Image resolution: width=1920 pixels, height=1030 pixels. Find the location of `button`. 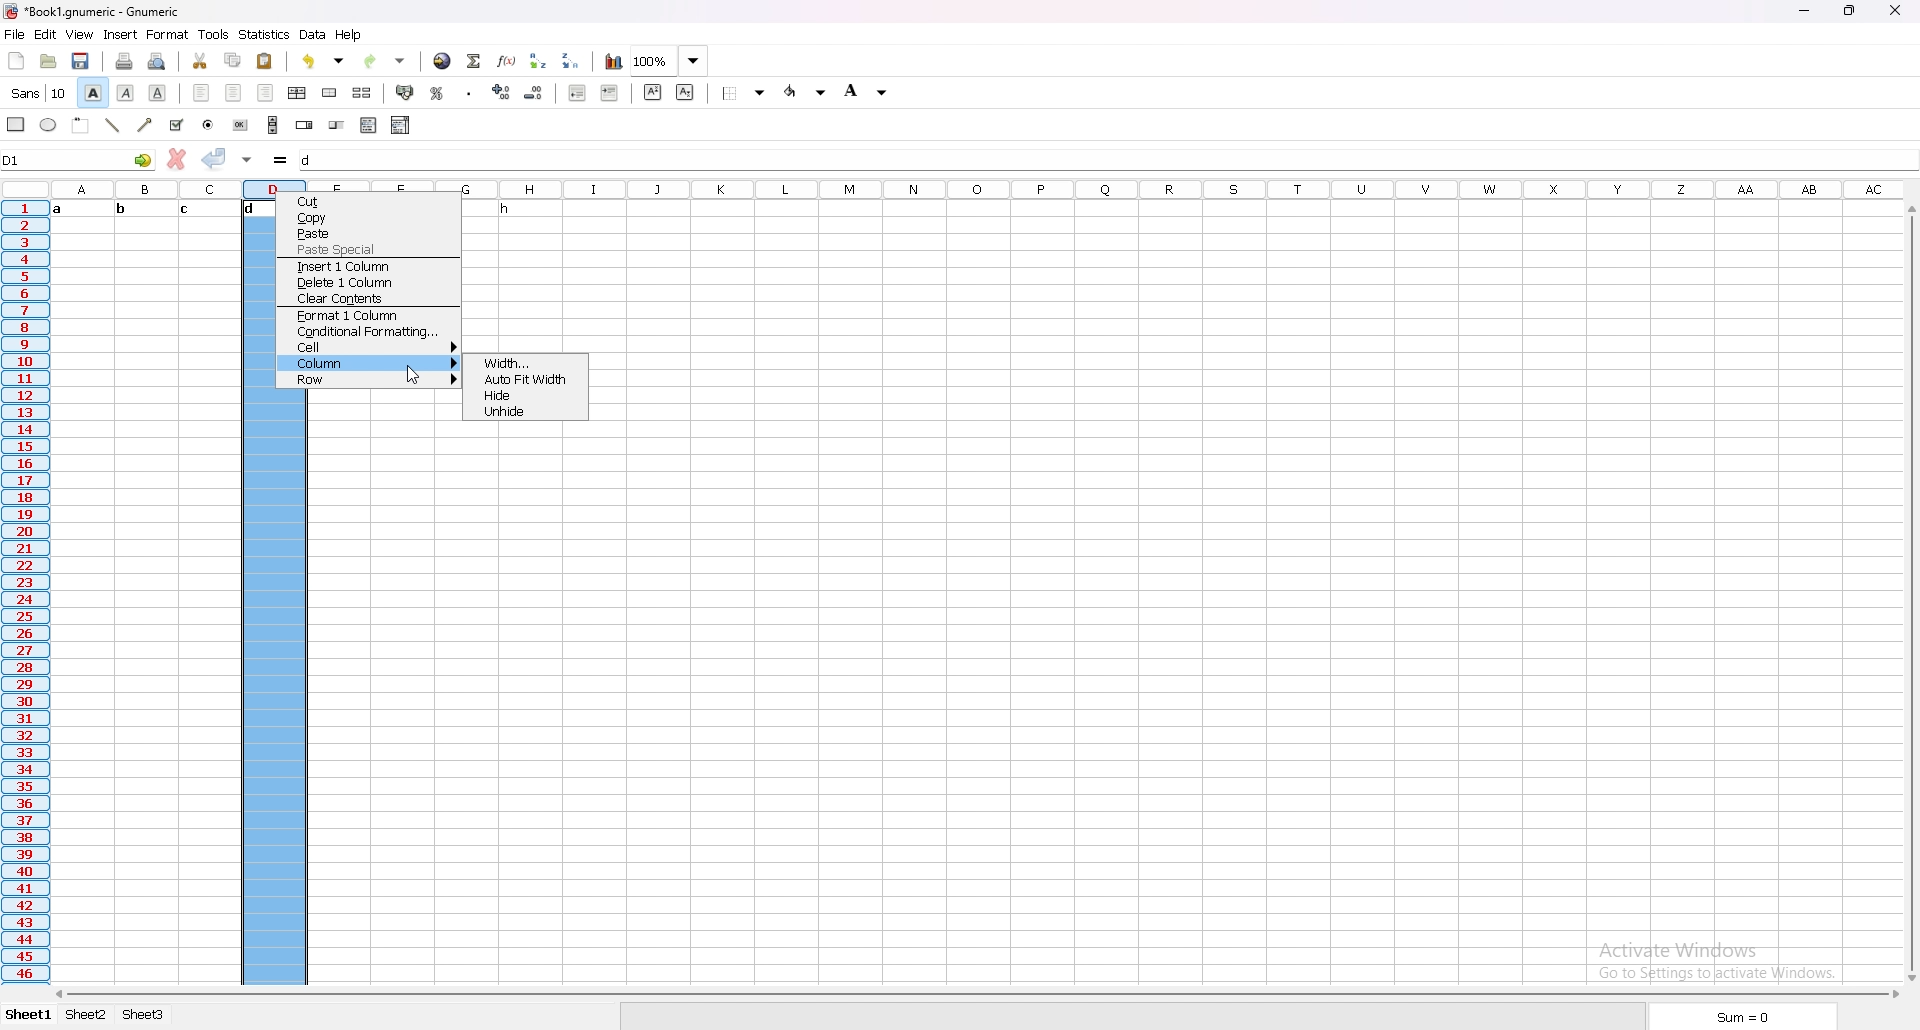

button is located at coordinates (241, 125).